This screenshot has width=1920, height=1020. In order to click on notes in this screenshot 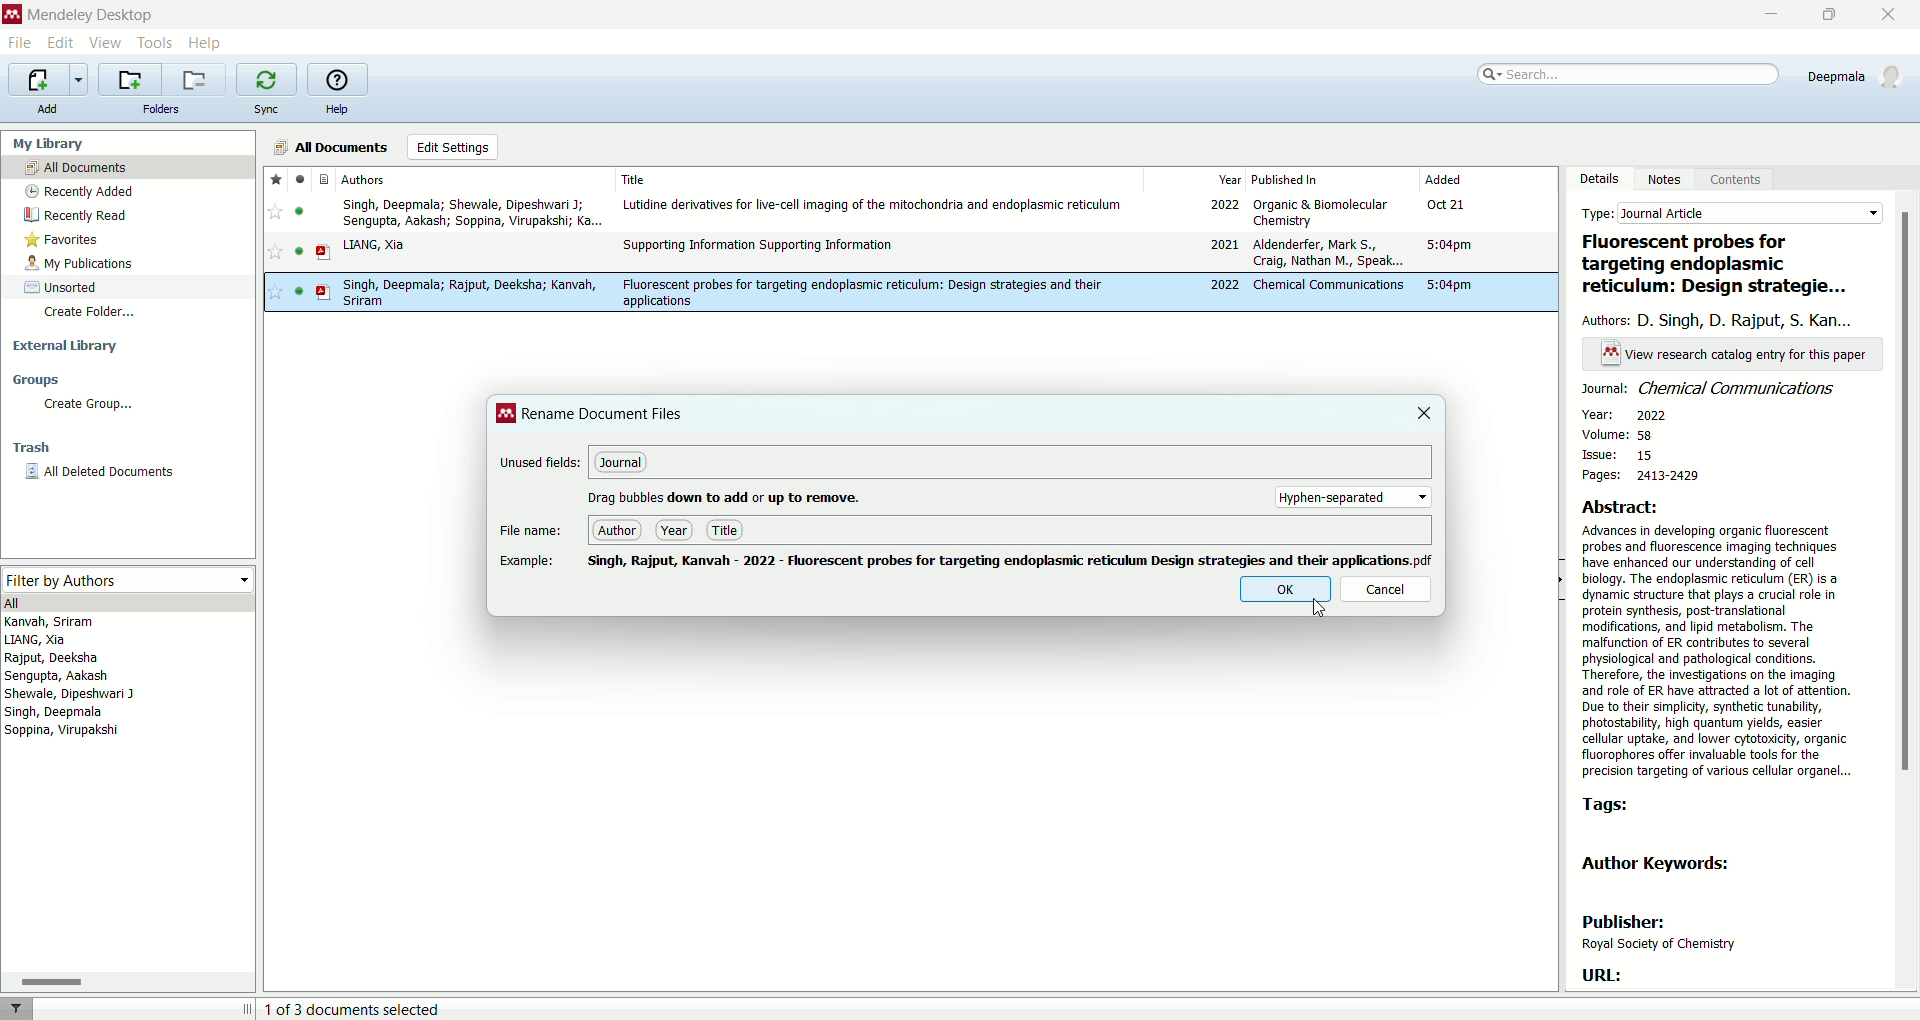, I will do `click(1669, 180)`.